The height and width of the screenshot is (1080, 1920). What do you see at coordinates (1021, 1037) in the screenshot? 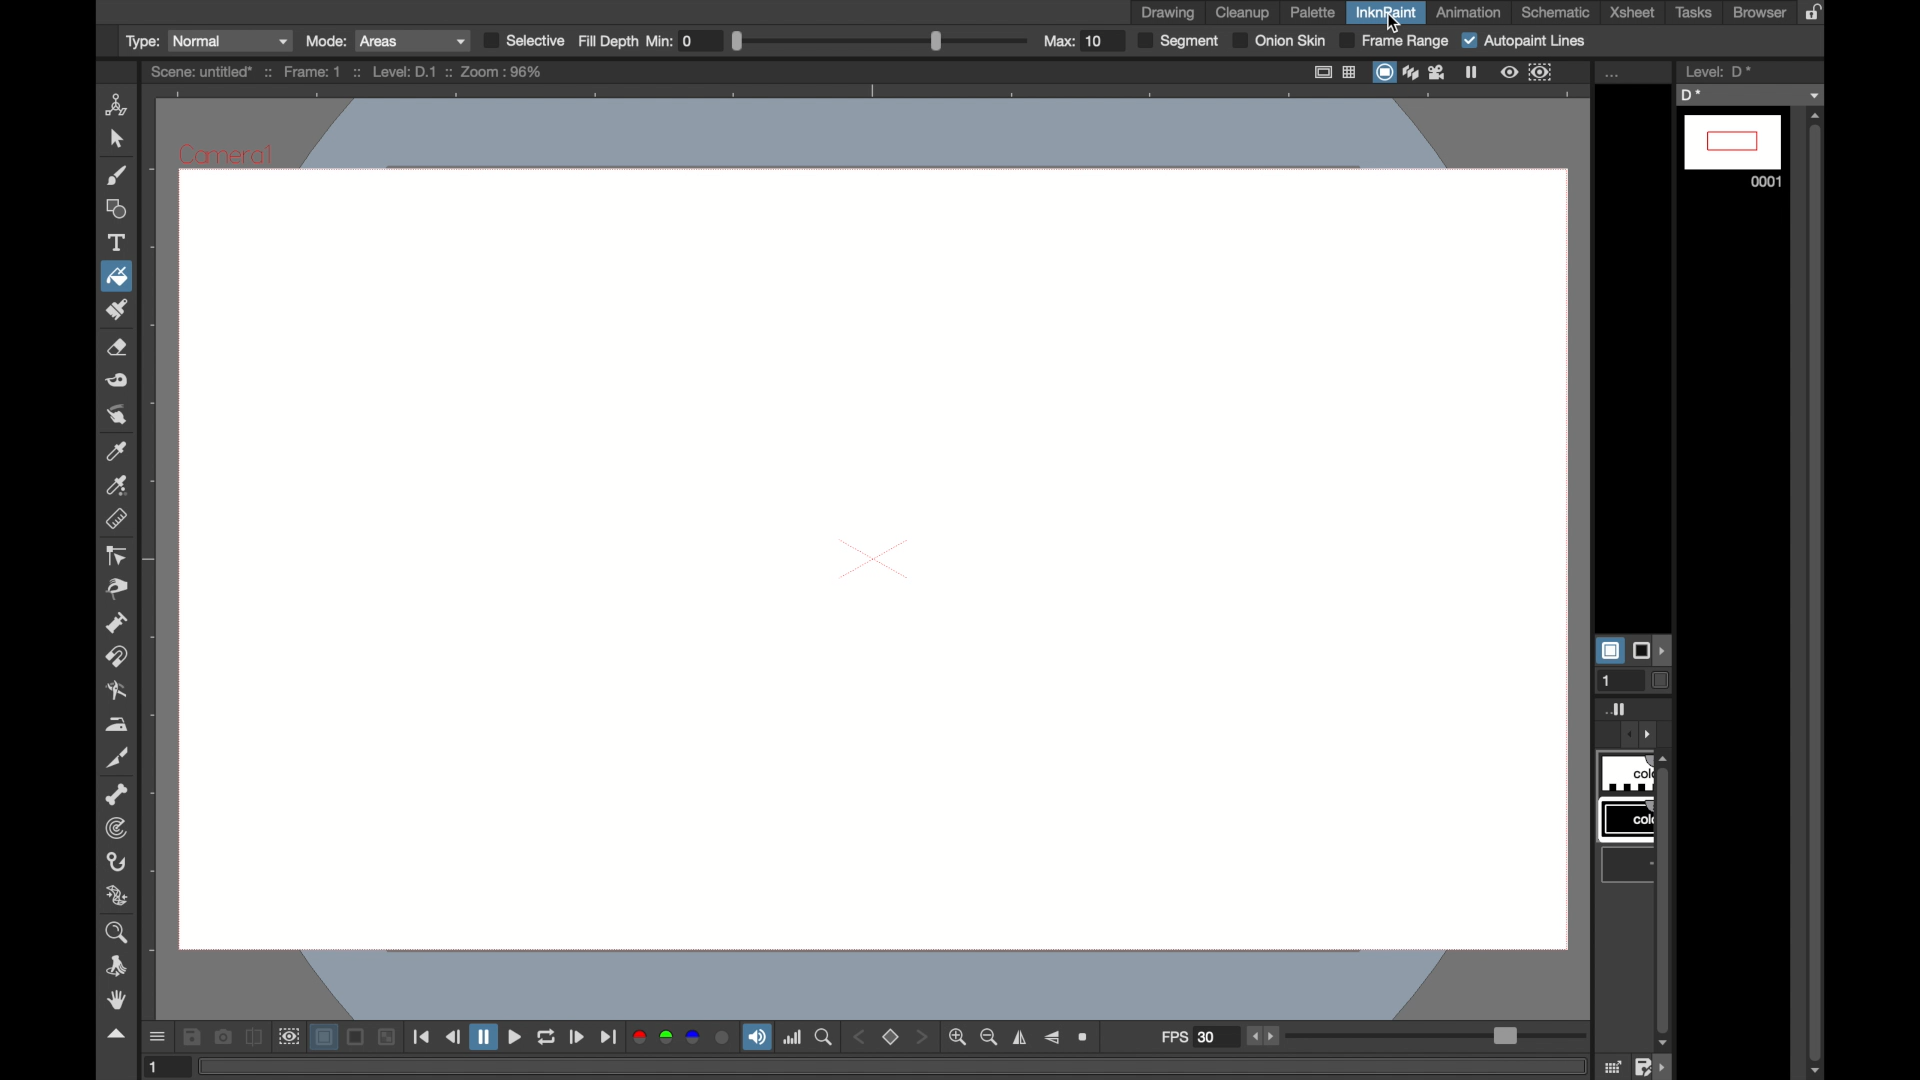
I see `flip horizontally` at bounding box center [1021, 1037].